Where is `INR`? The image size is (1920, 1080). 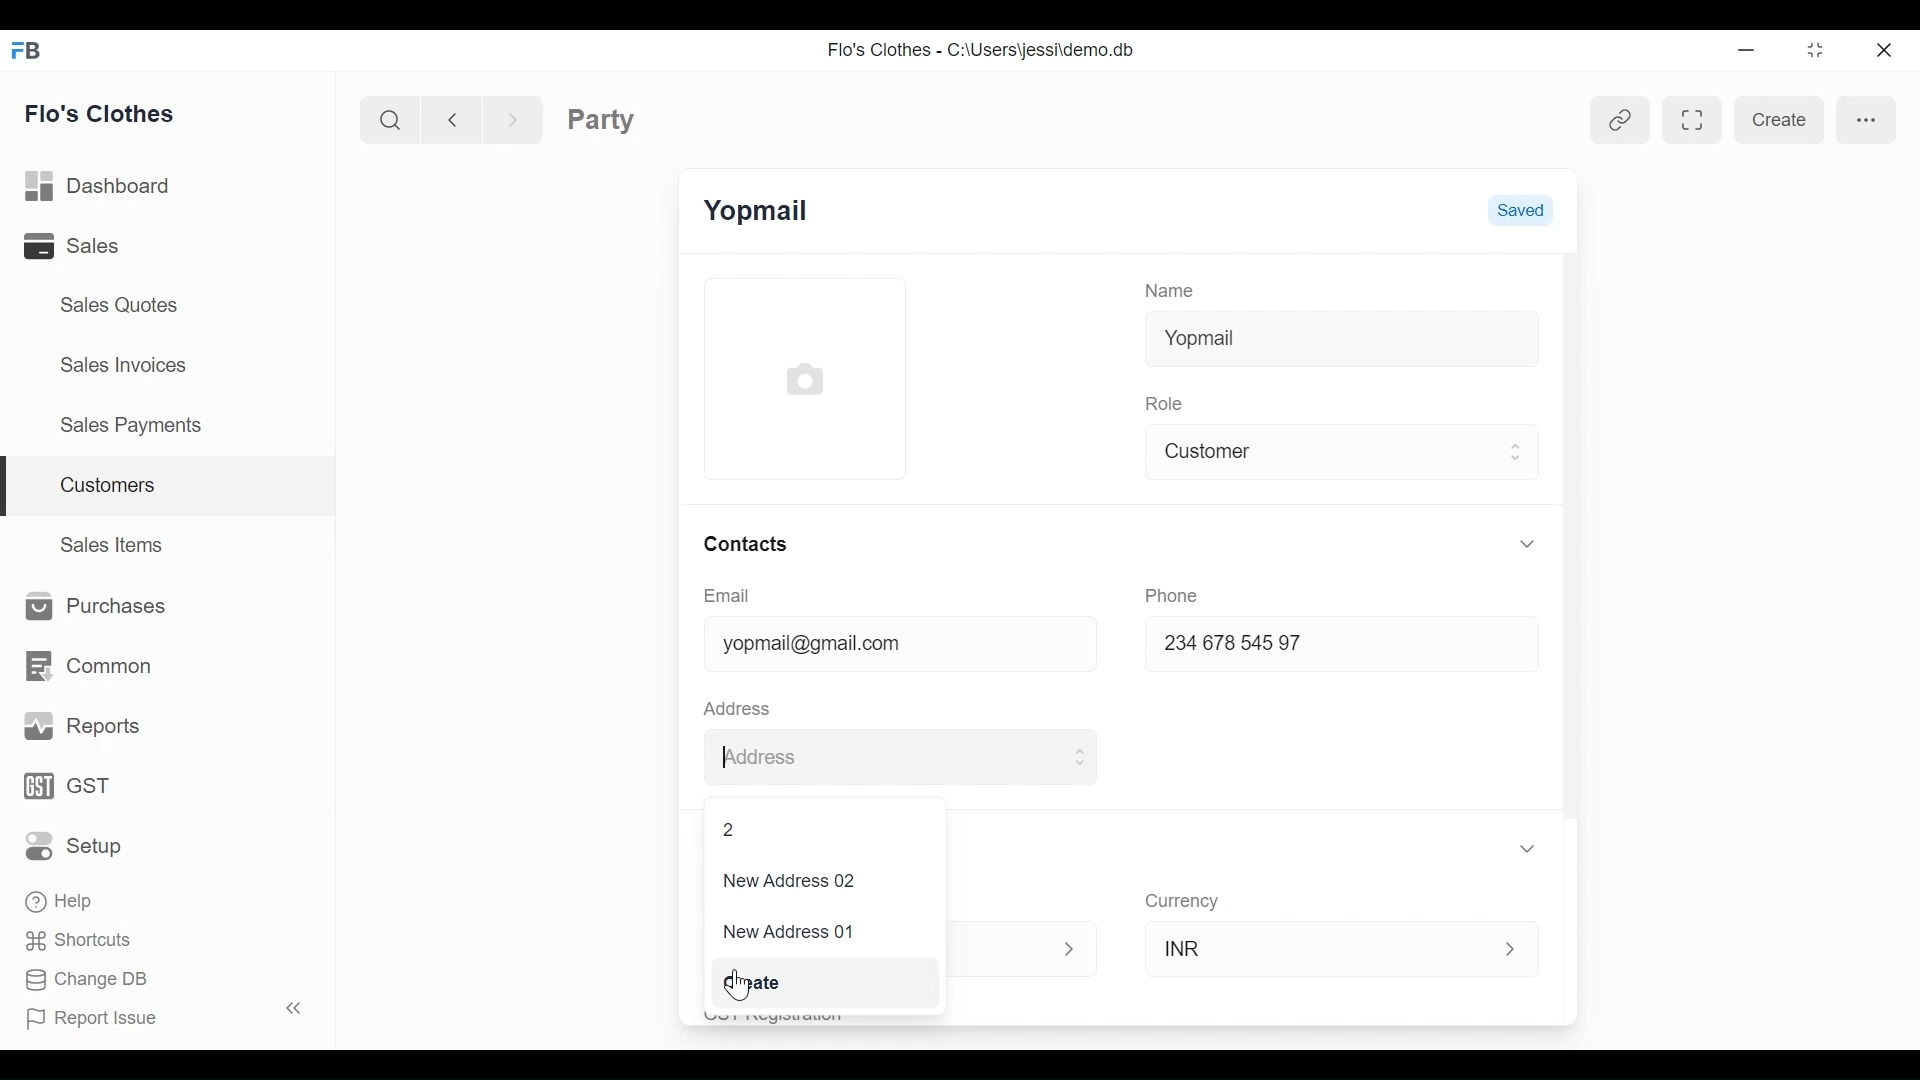 INR is located at coordinates (1320, 945).